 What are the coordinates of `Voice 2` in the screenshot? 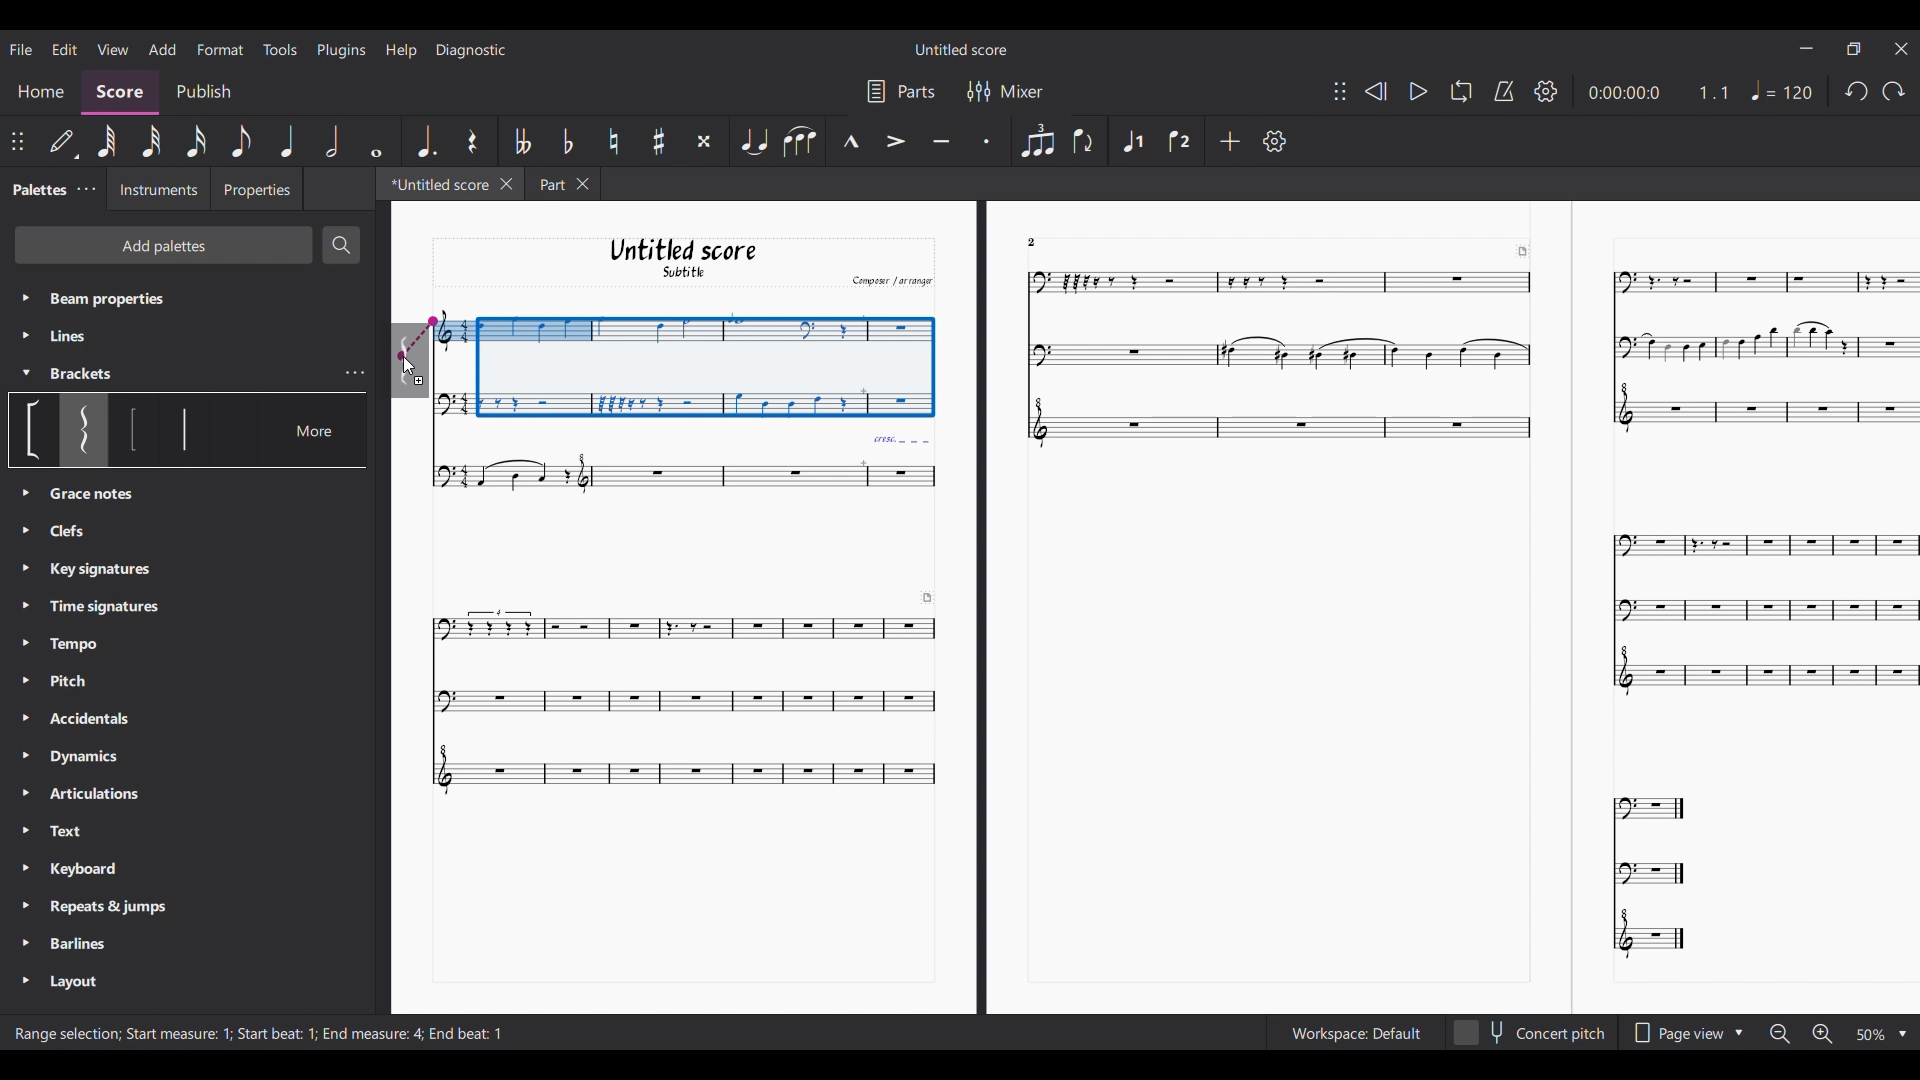 It's located at (1177, 141).